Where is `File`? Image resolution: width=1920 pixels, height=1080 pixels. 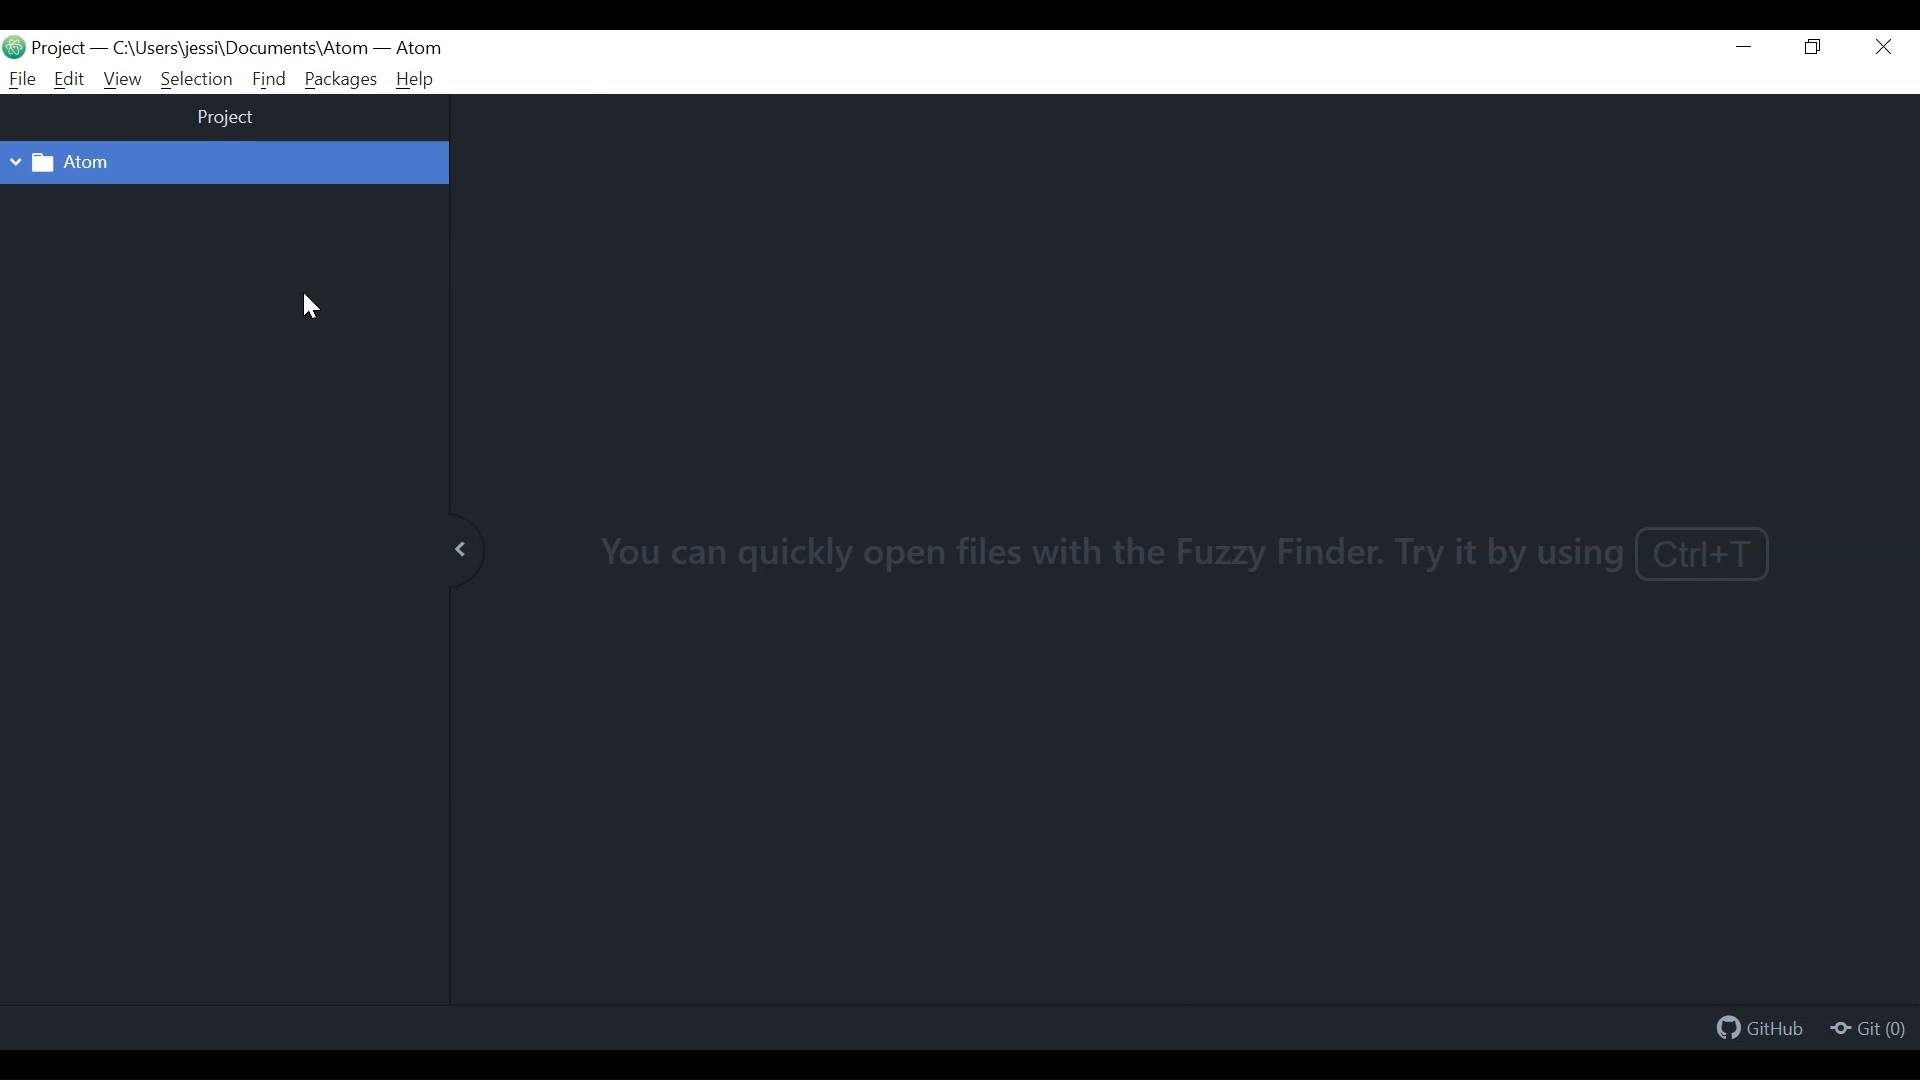 File is located at coordinates (19, 79).